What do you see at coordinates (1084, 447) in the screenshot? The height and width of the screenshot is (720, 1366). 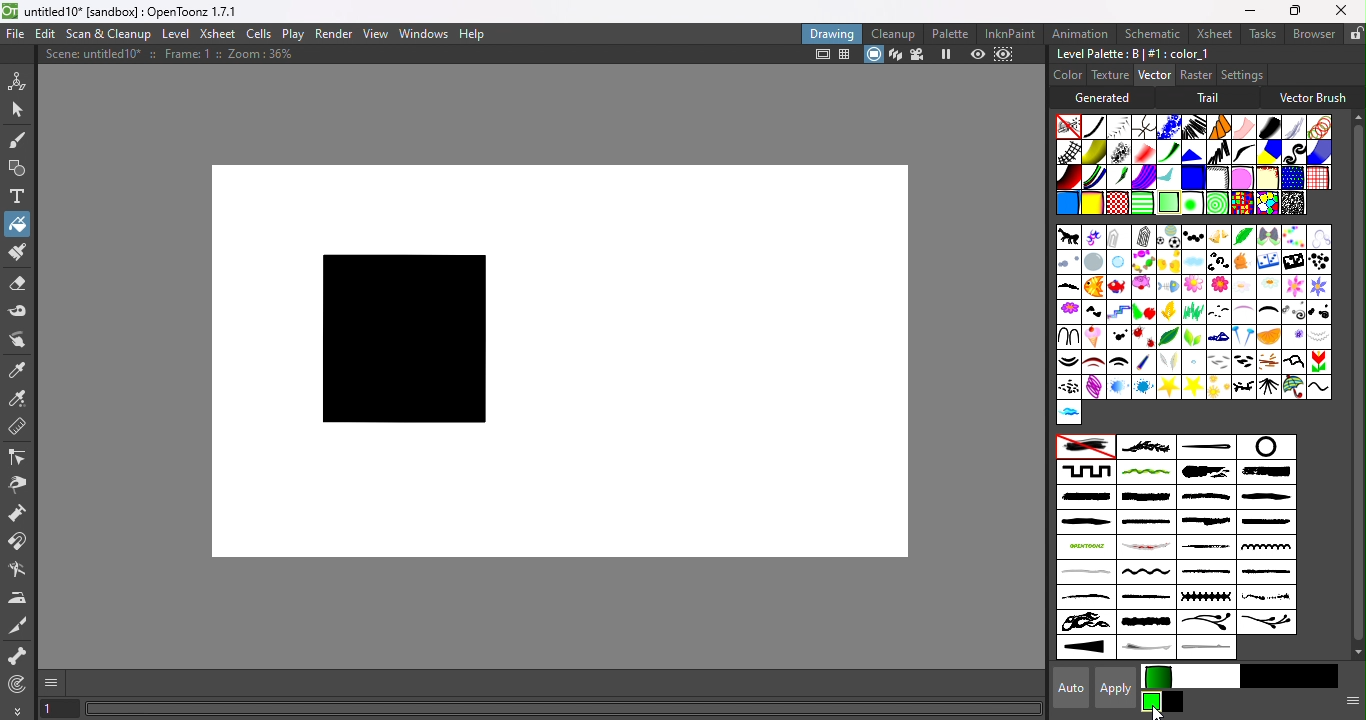 I see `Plaincolor` at bounding box center [1084, 447].